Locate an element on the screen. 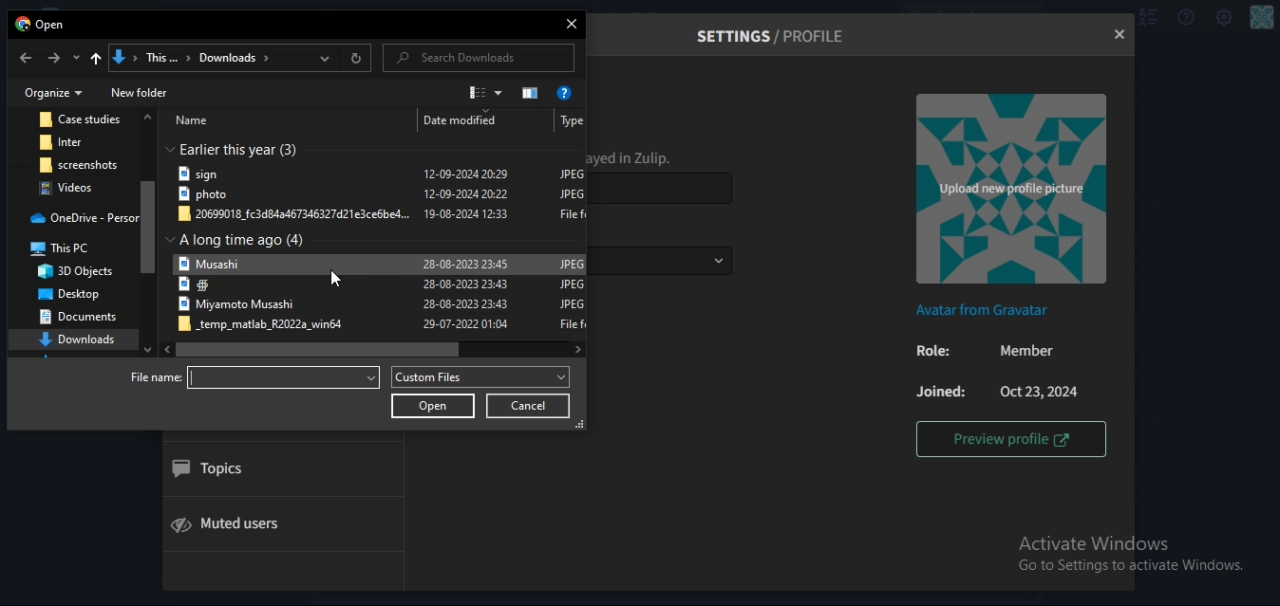 This screenshot has height=606, width=1280. desktop is located at coordinates (66, 293).